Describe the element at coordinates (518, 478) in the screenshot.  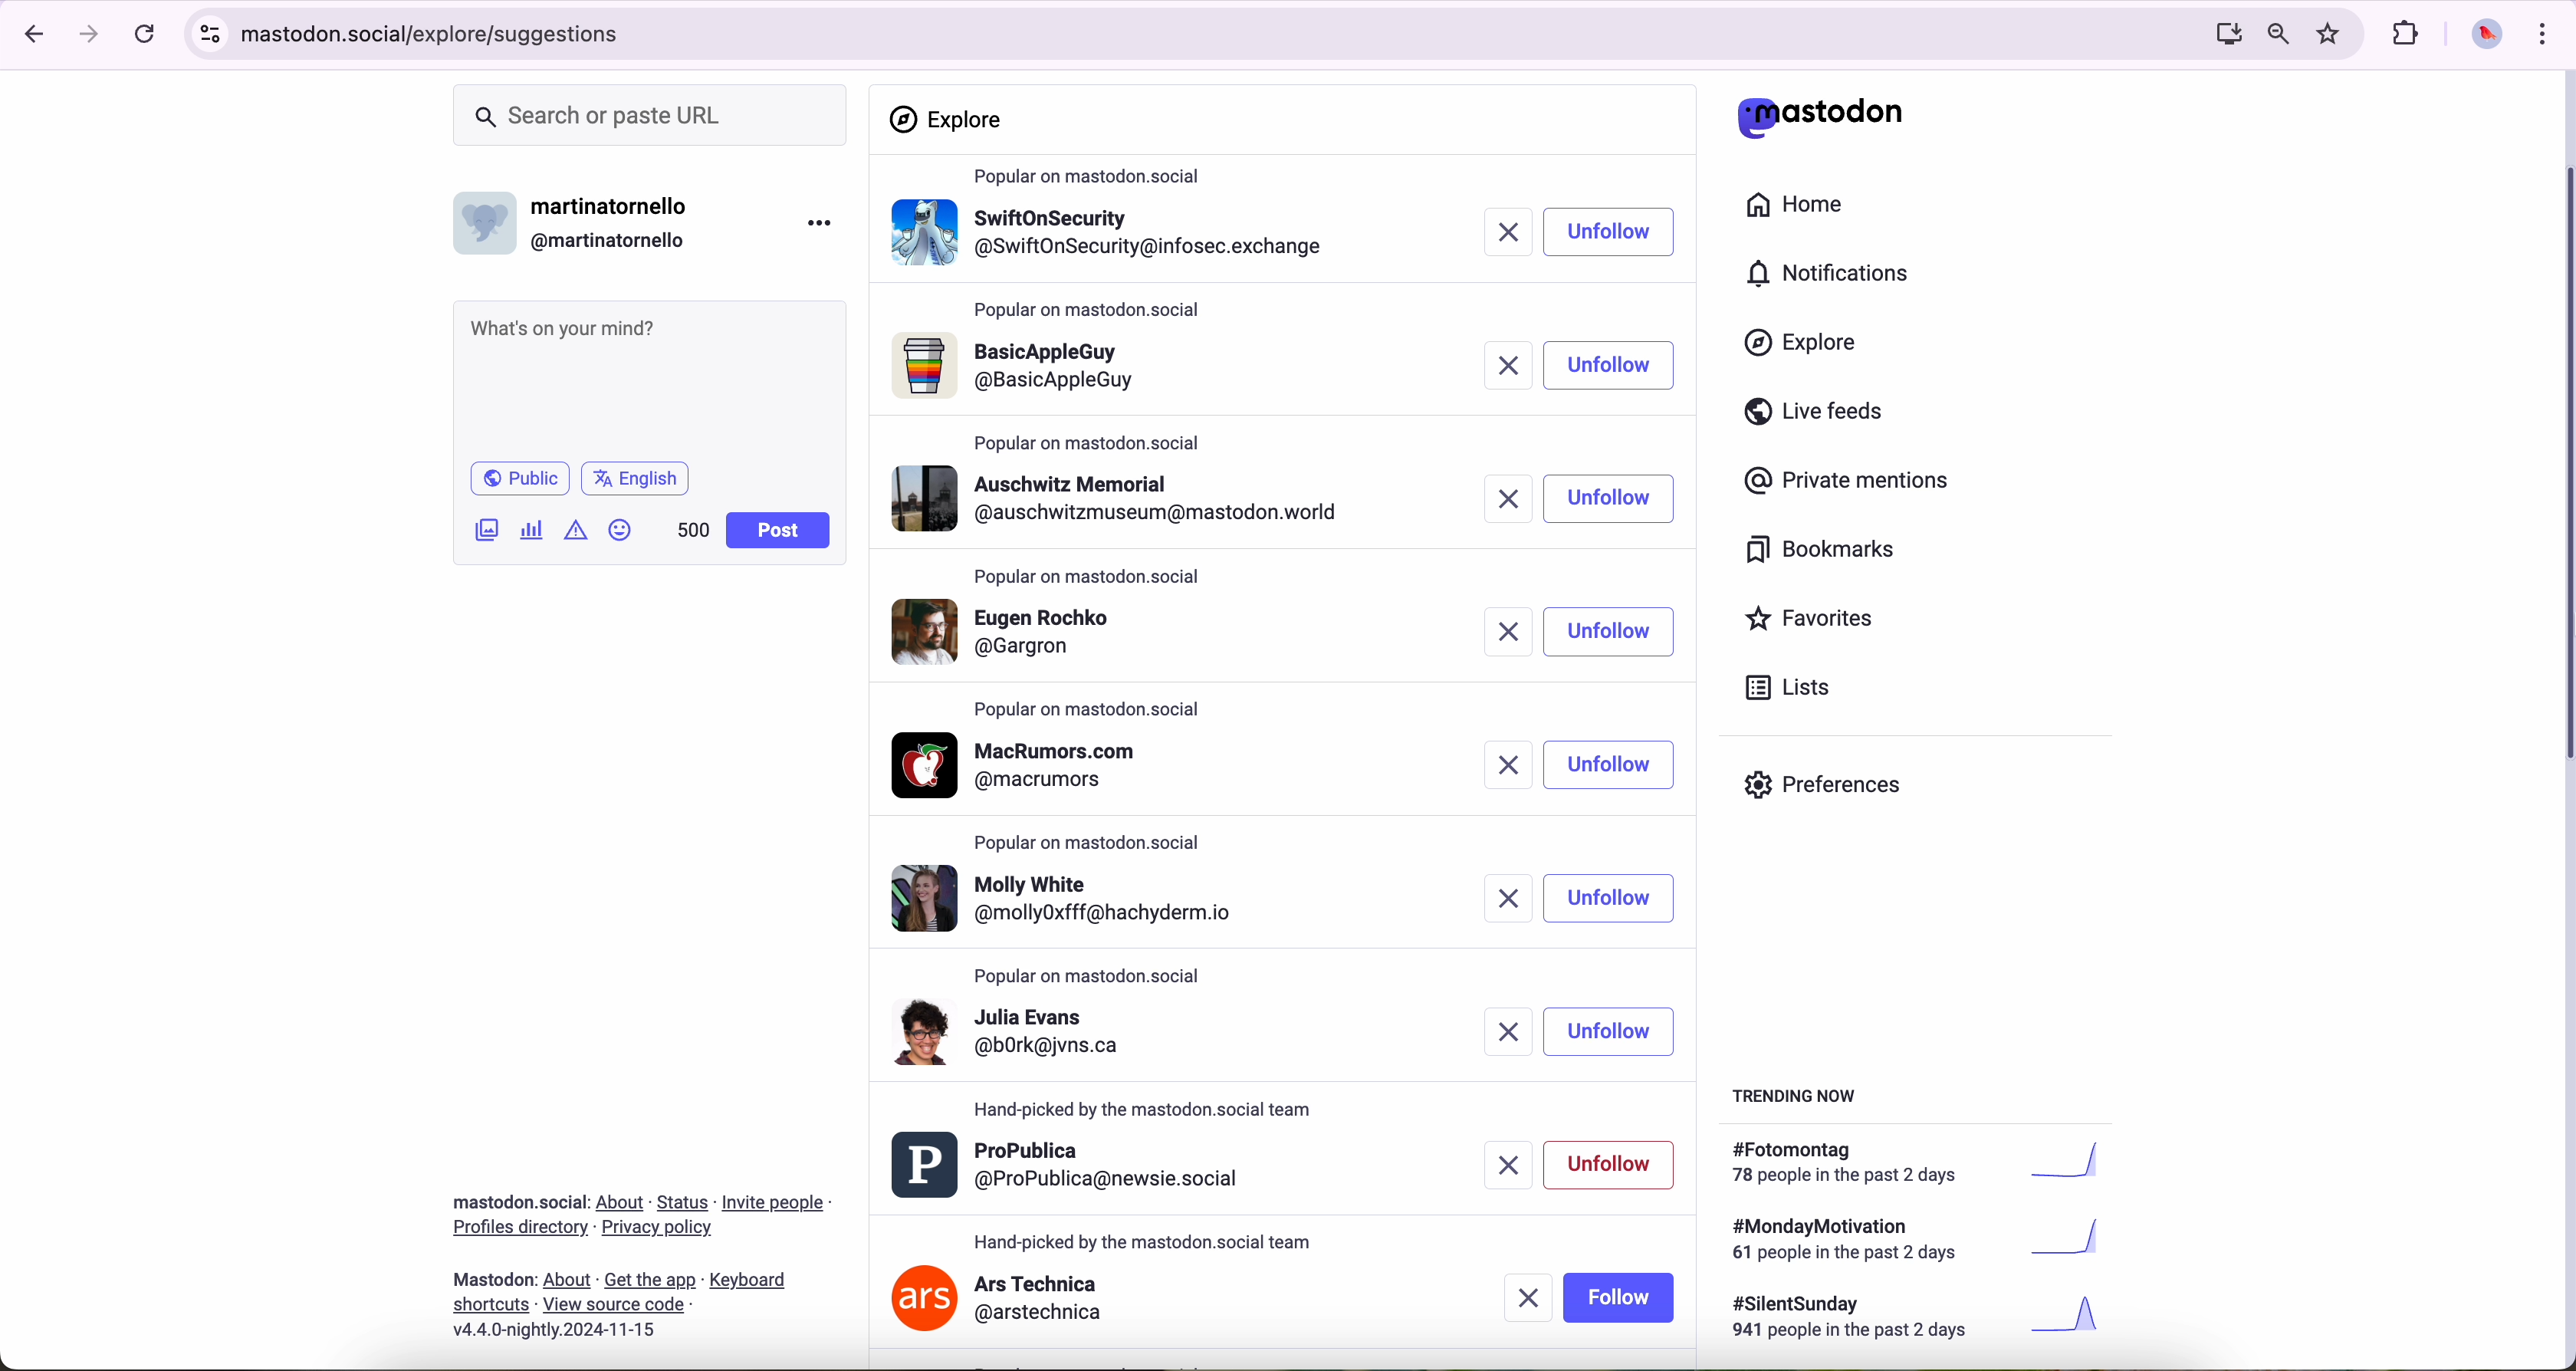
I see `public` at that location.